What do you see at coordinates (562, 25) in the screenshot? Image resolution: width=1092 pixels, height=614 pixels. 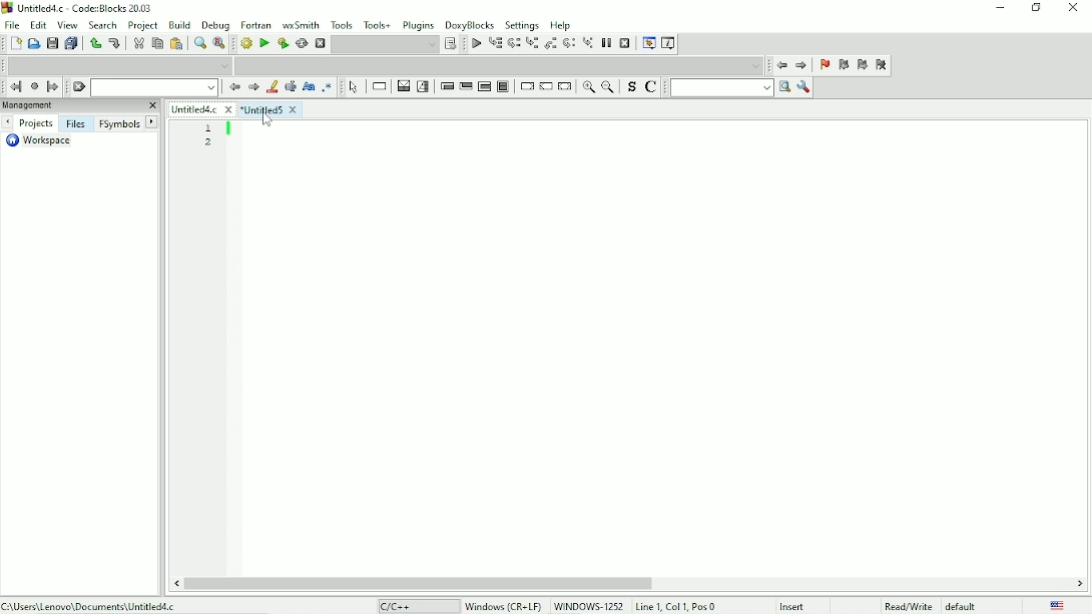 I see `Help` at bounding box center [562, 25].